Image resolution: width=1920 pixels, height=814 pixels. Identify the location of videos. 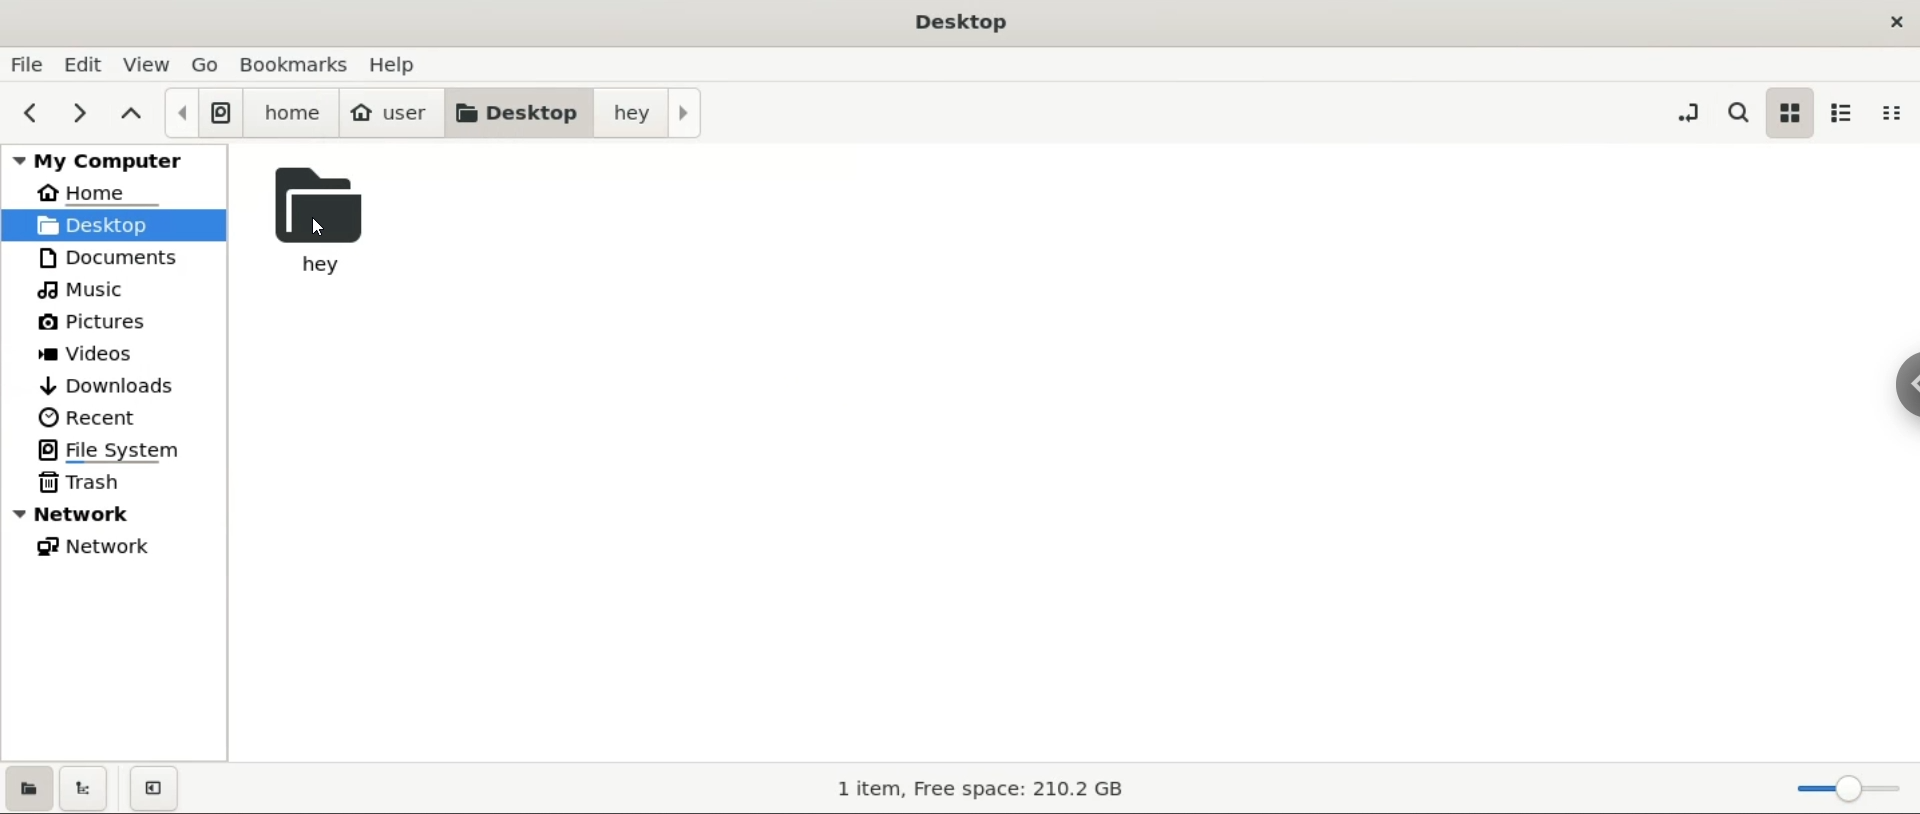
(114, 354).